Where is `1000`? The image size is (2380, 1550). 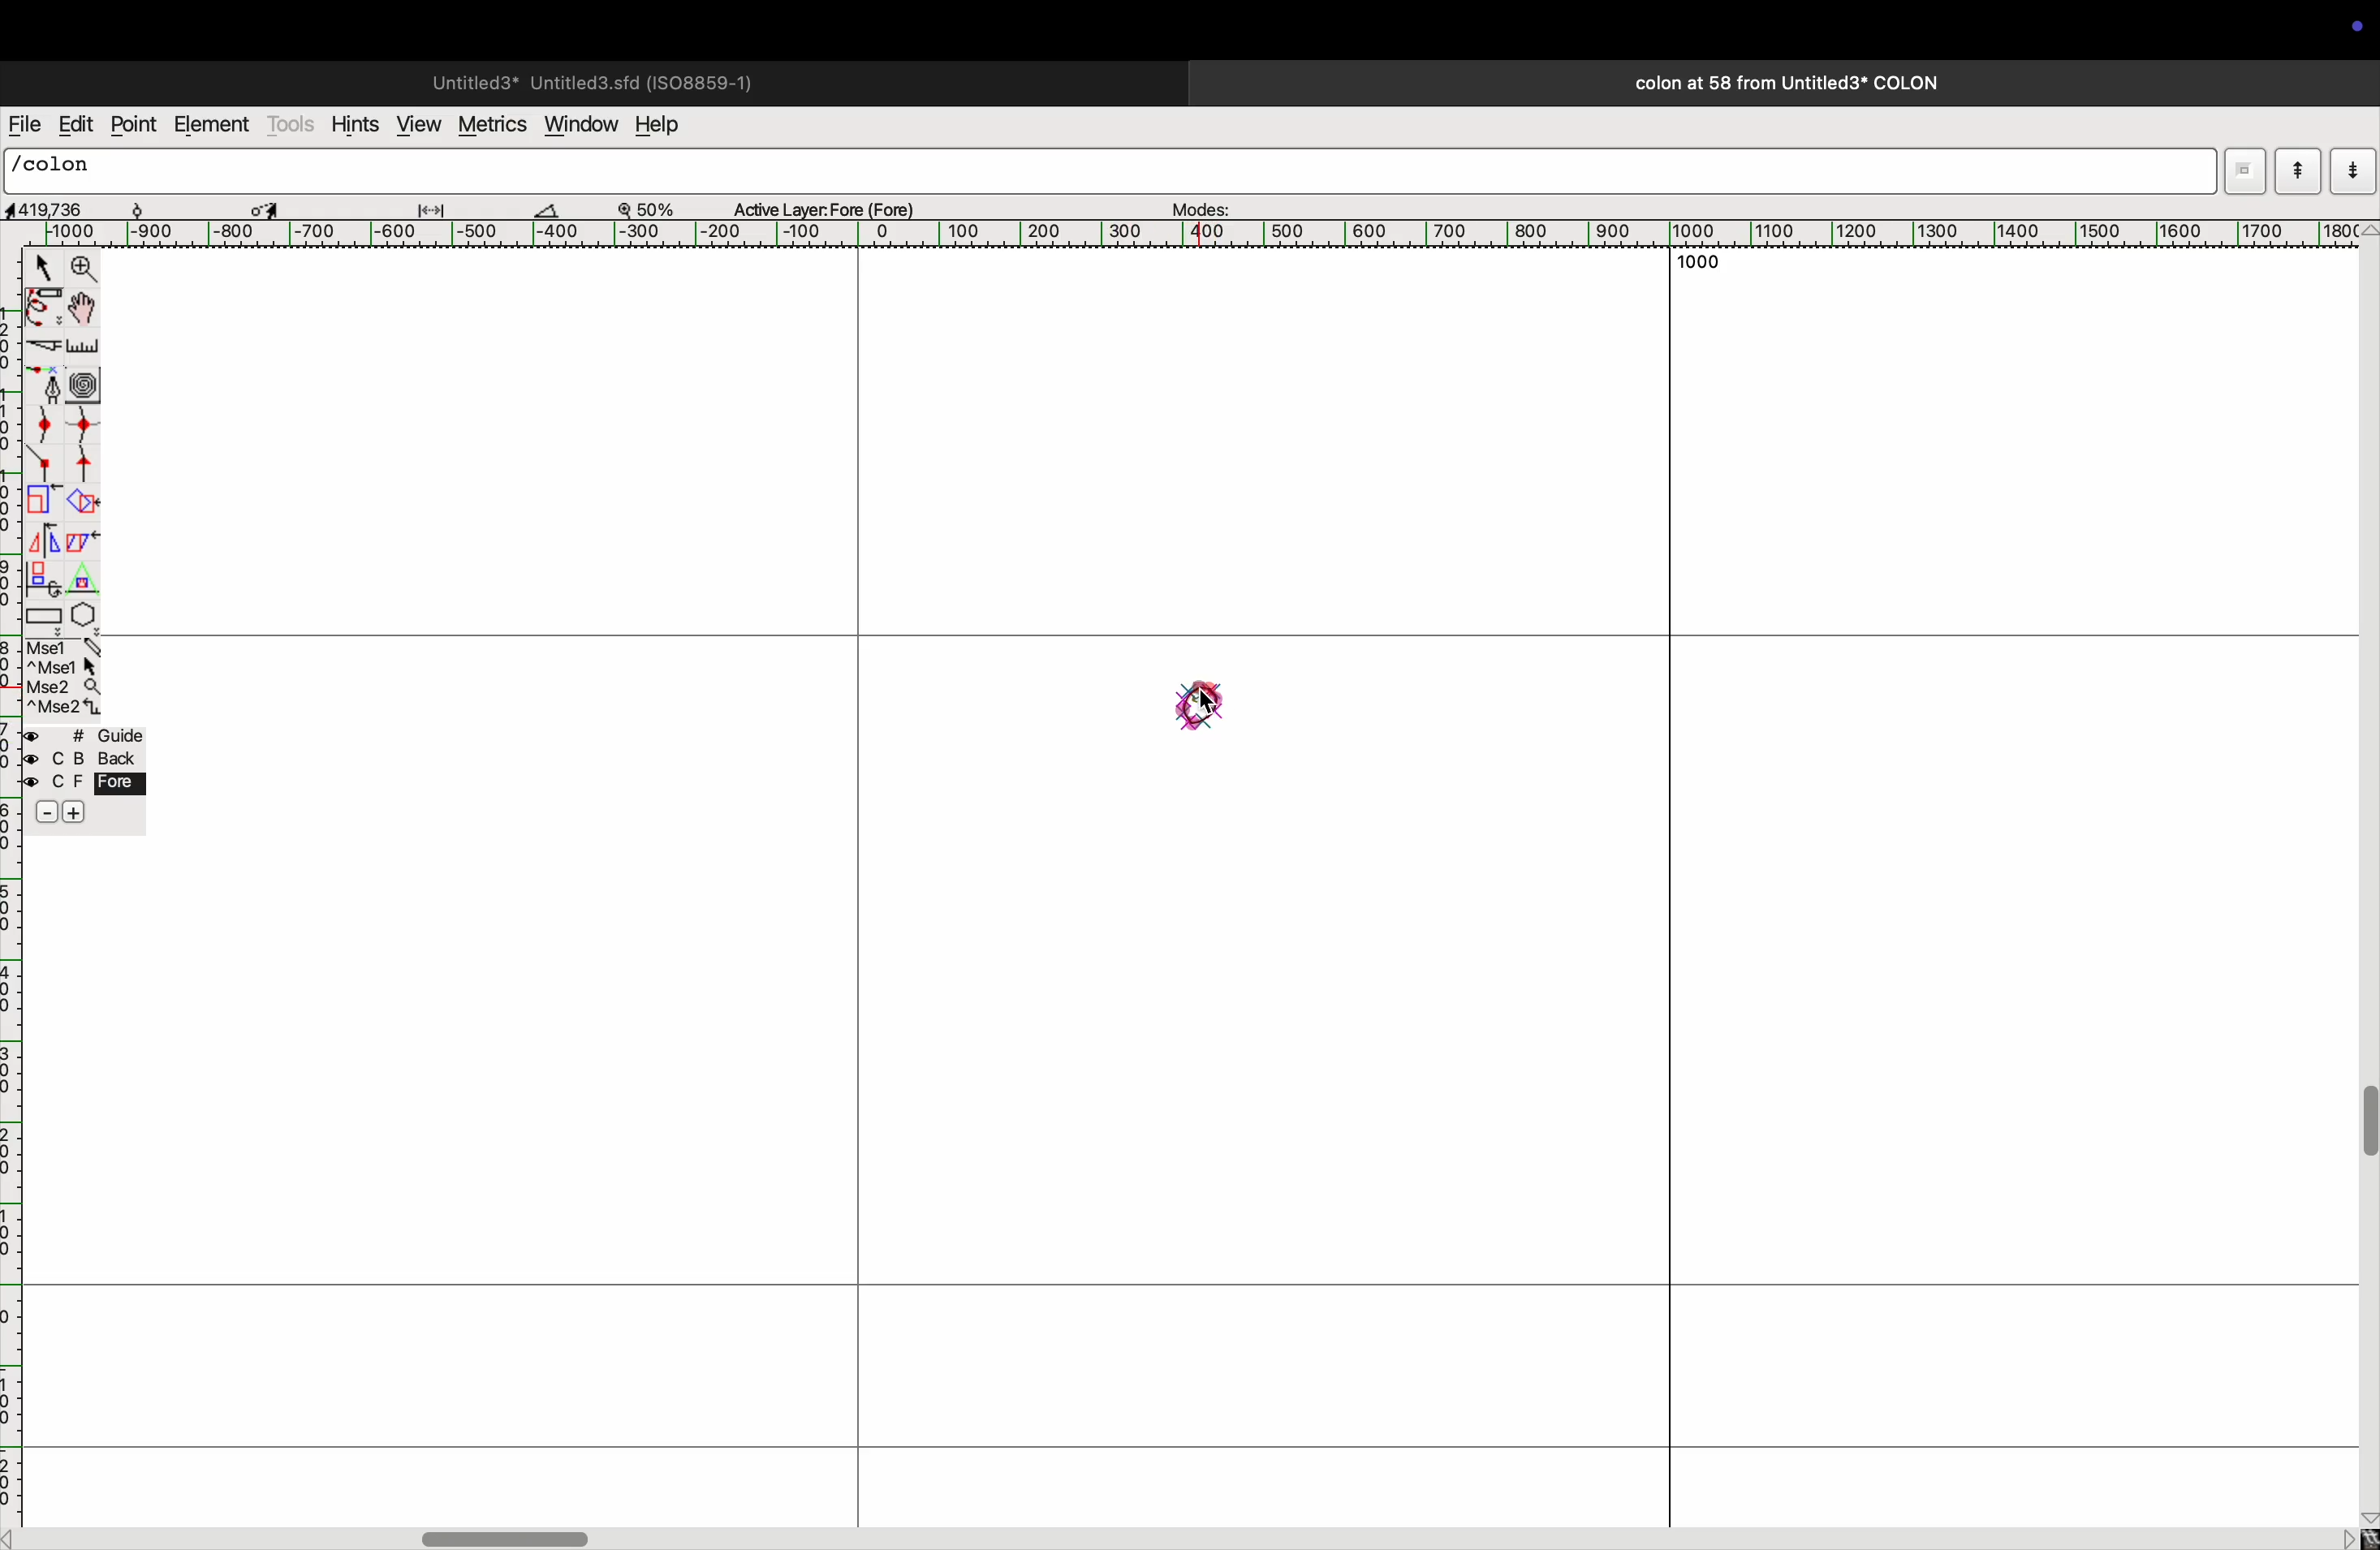
1000 is located at coordinates (1696, 263).